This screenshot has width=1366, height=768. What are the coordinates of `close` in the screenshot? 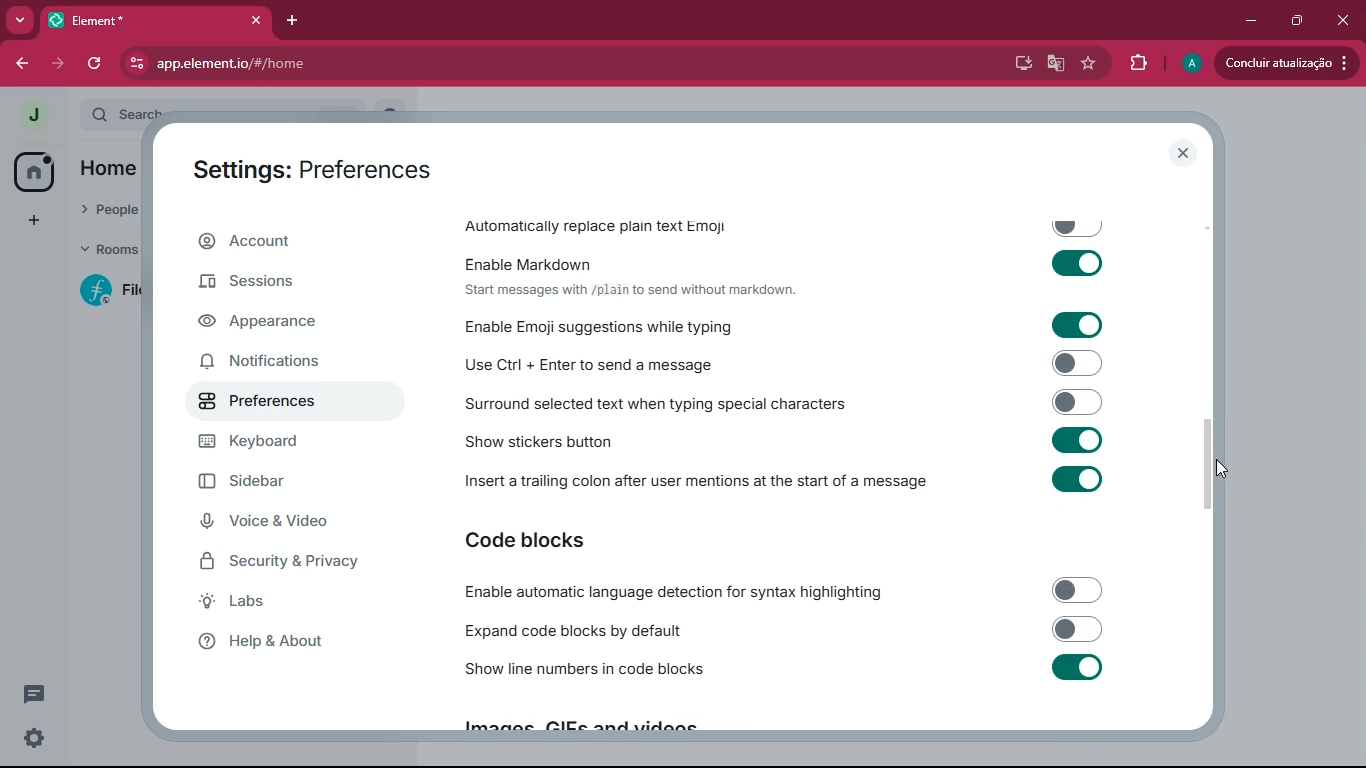 It's located at (1185, 153).